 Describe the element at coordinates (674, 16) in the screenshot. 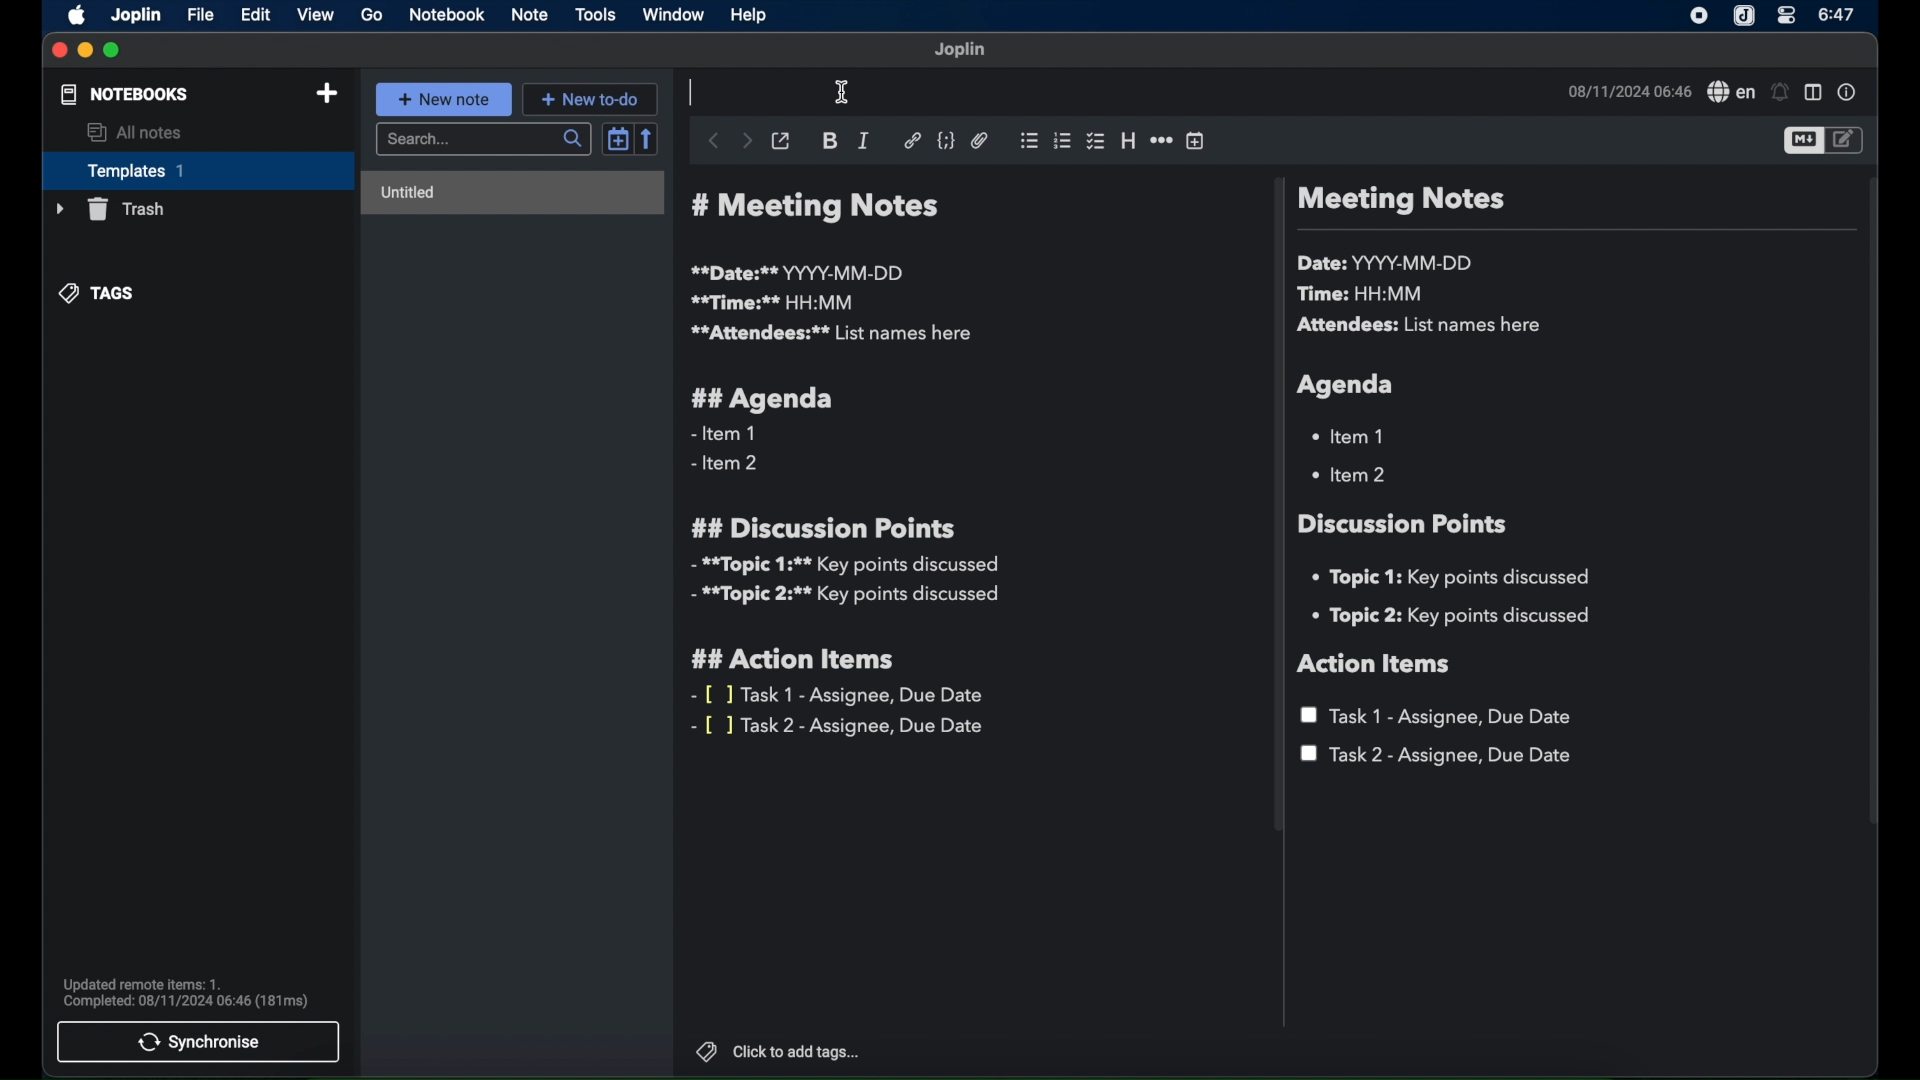

I see `window` at that location.